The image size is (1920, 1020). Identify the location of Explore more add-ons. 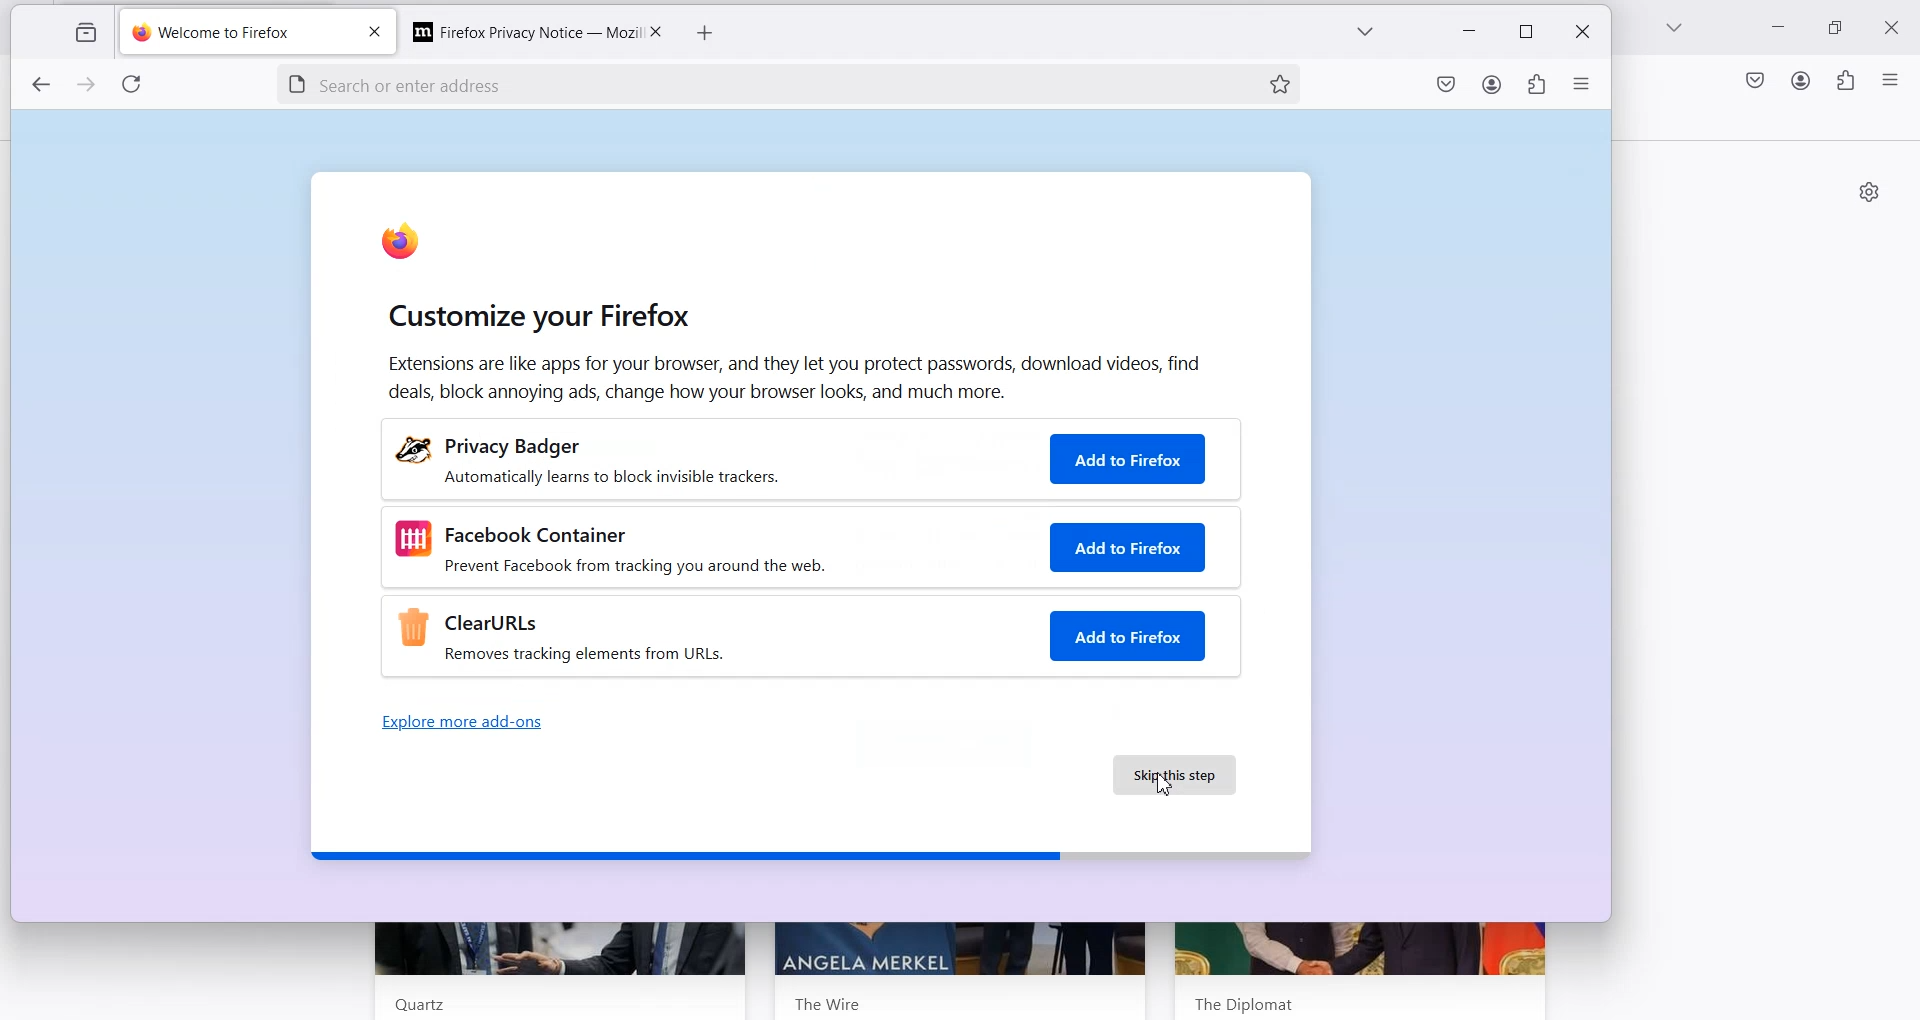
(459, 723).